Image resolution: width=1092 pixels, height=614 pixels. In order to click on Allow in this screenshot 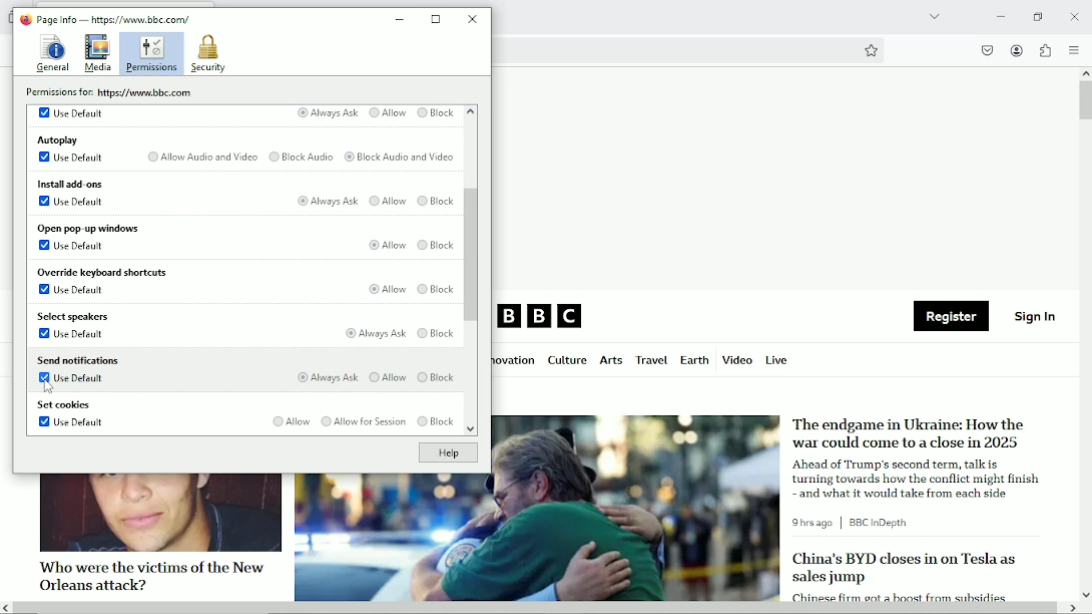, I will do `click(387, 114)`.